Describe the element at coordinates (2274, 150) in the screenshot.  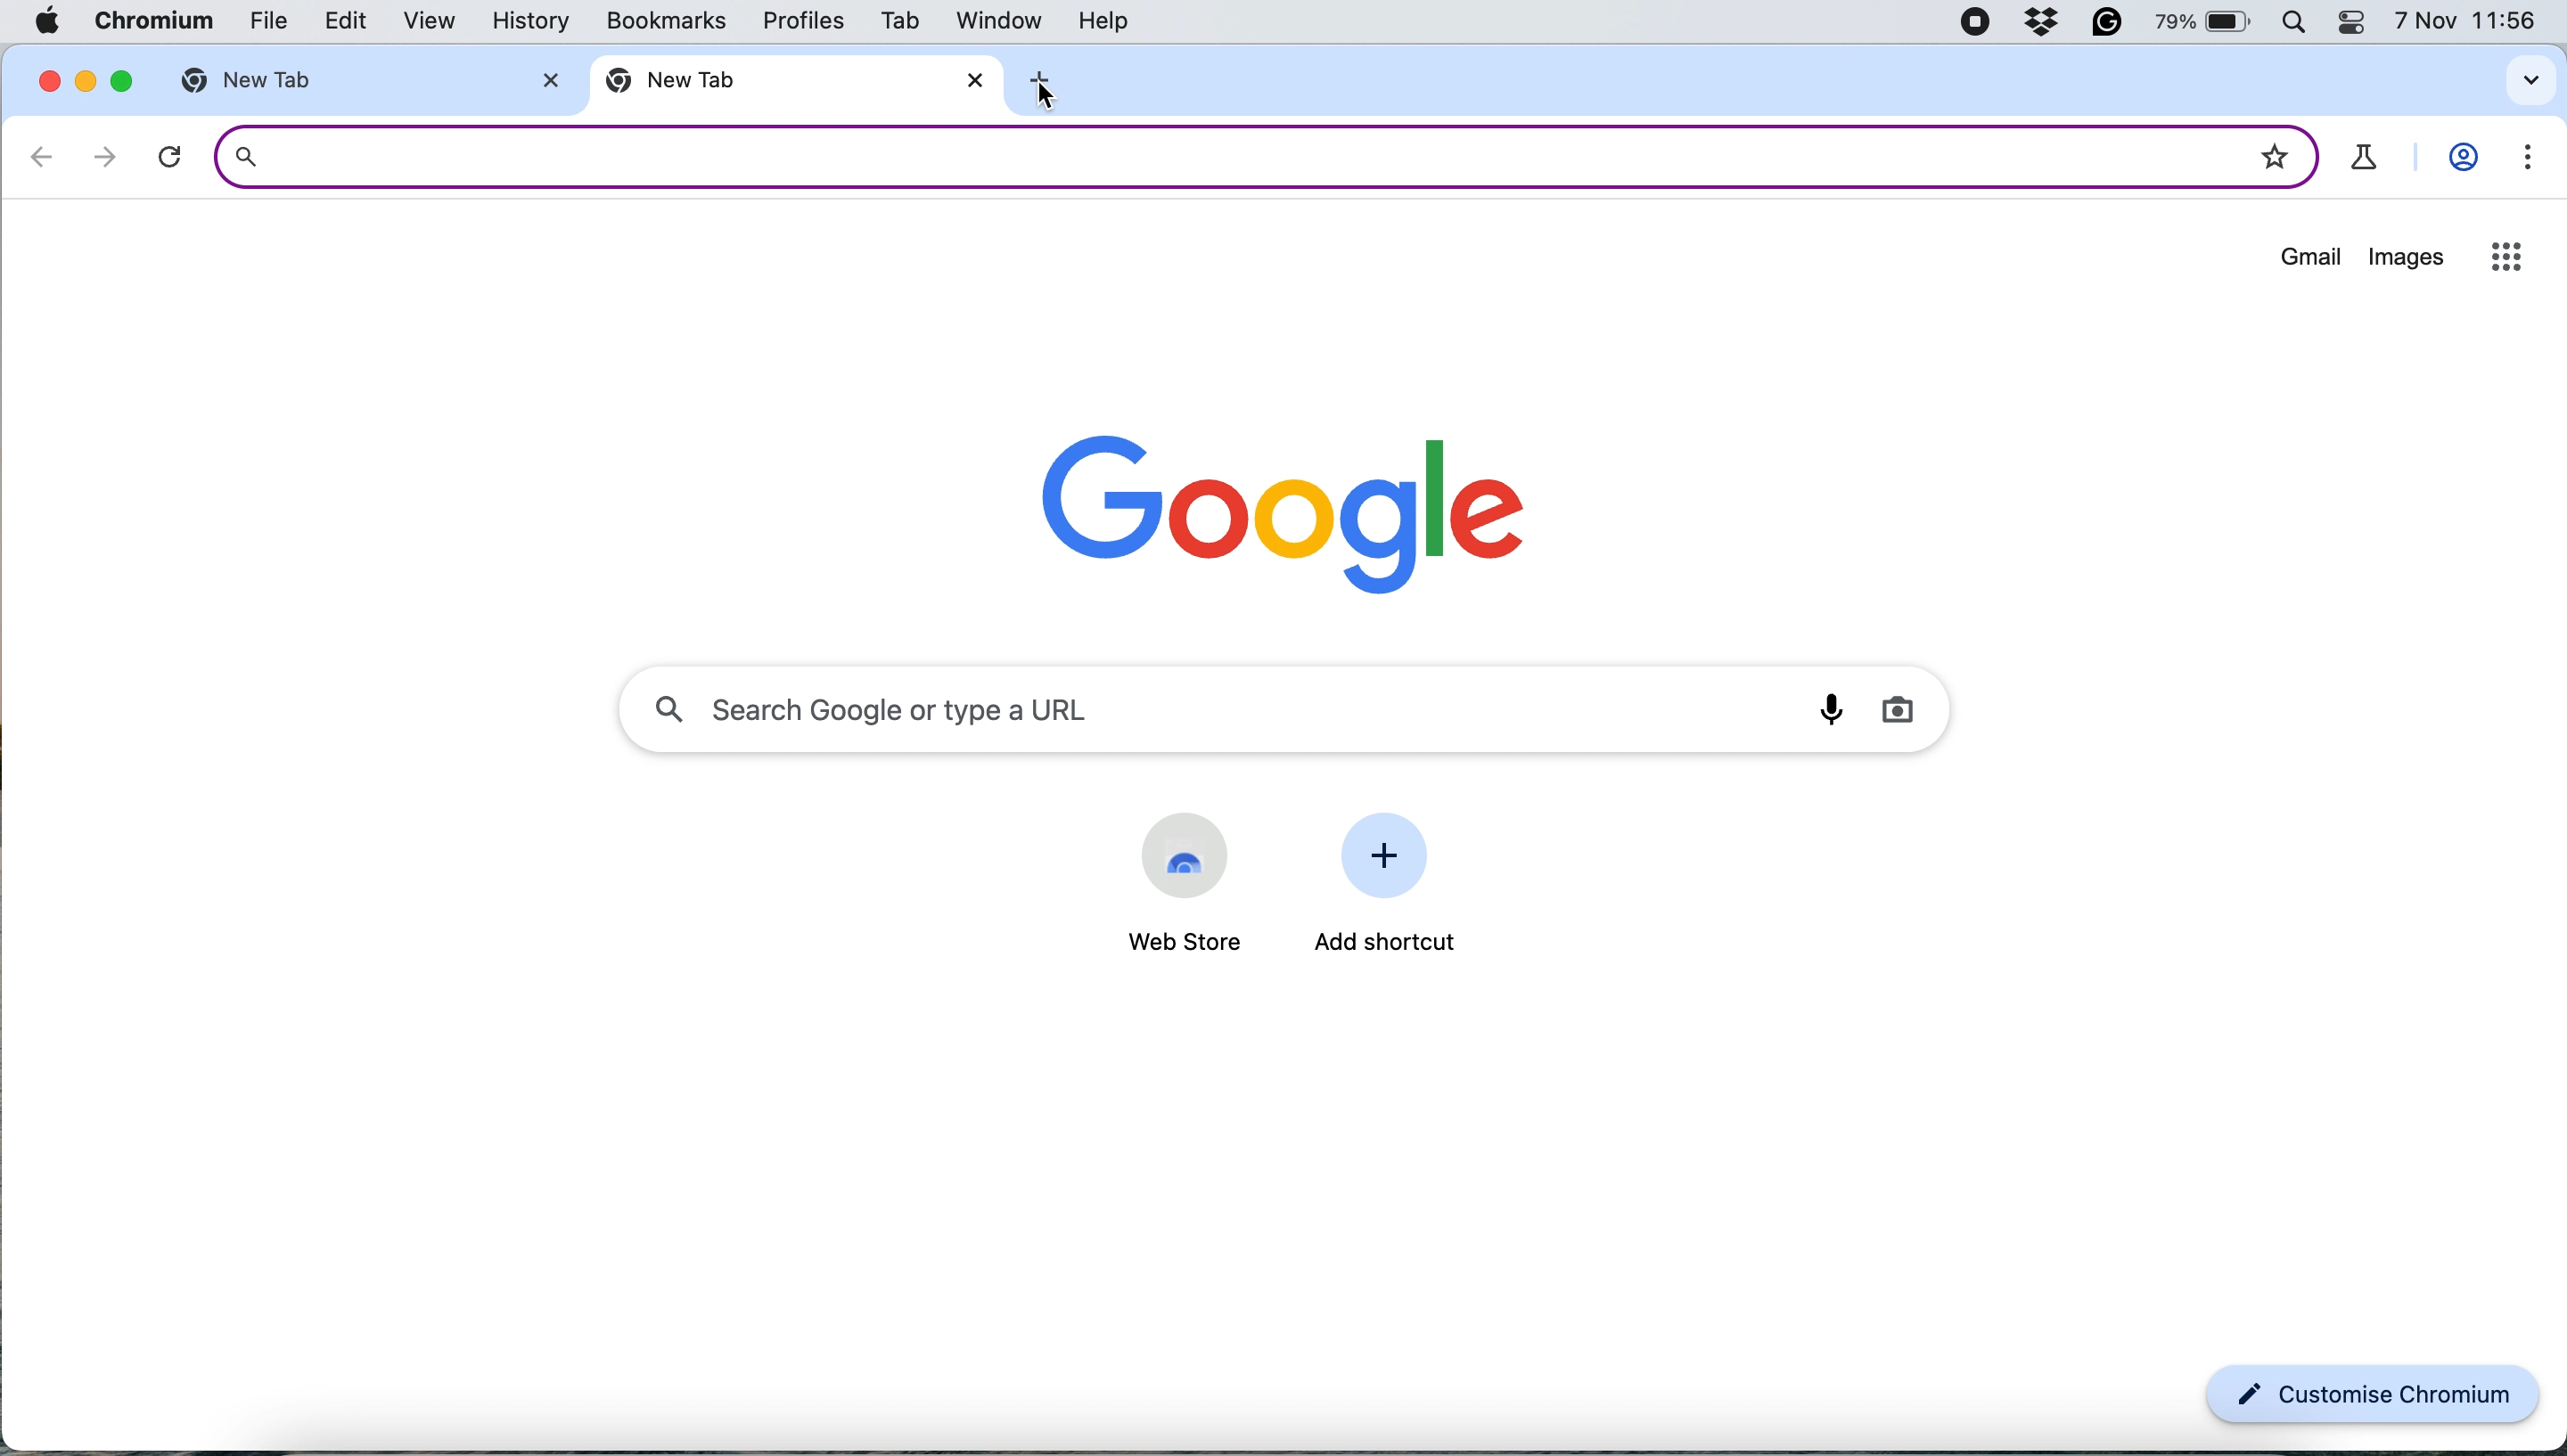
I see `bookmark` at that location.